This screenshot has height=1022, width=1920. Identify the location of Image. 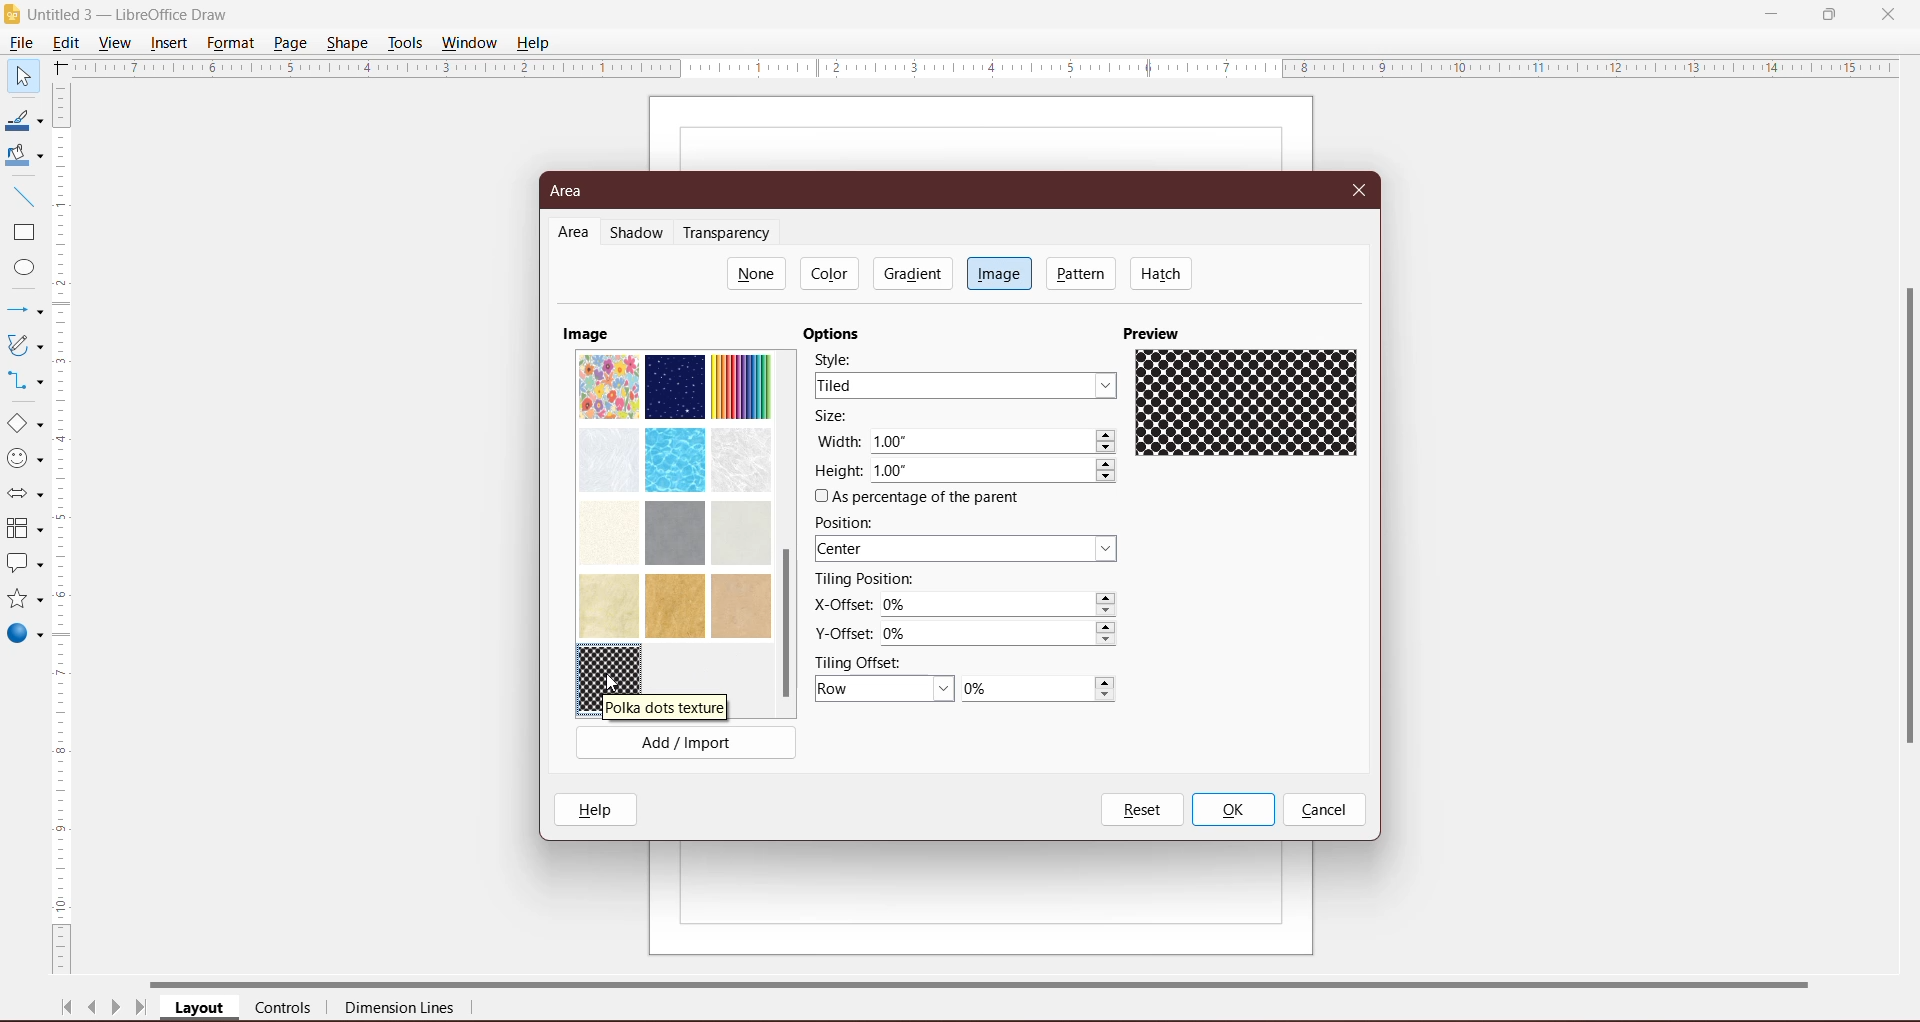
(586, 333).